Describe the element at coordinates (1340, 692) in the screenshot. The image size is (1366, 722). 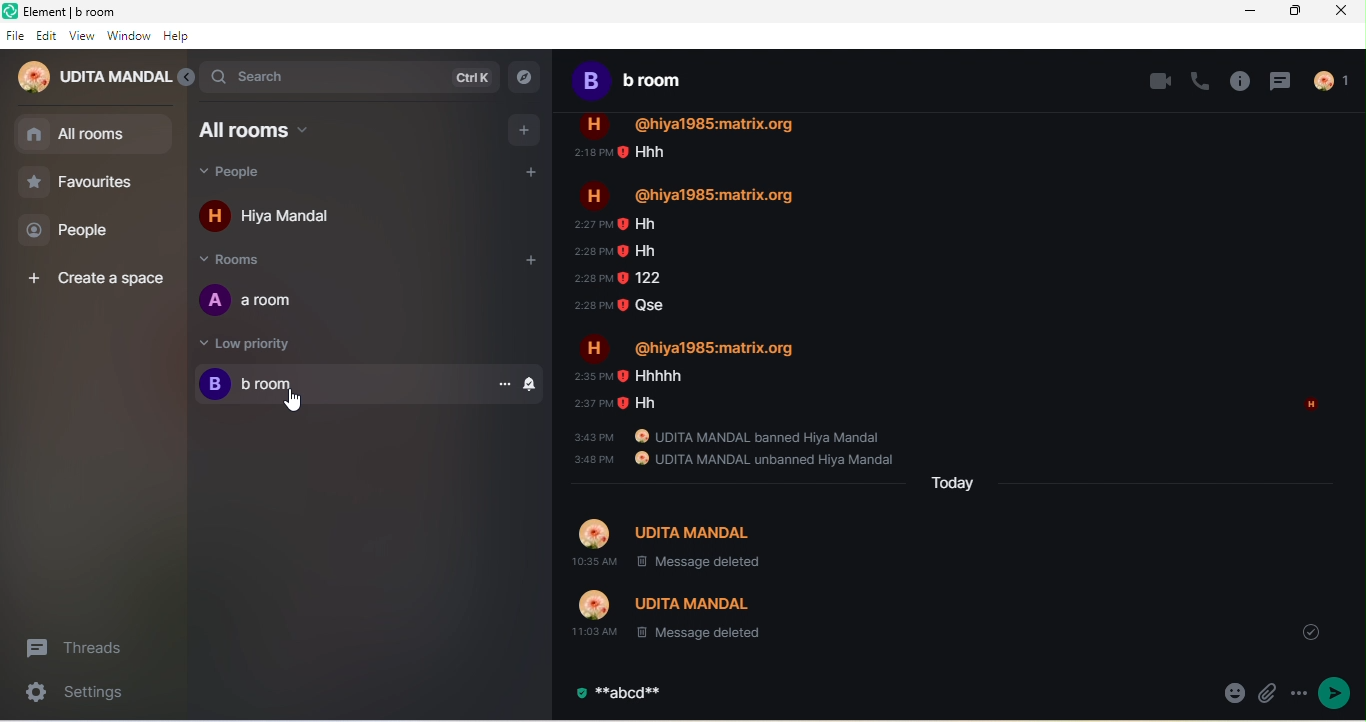
I see `send` at that location.